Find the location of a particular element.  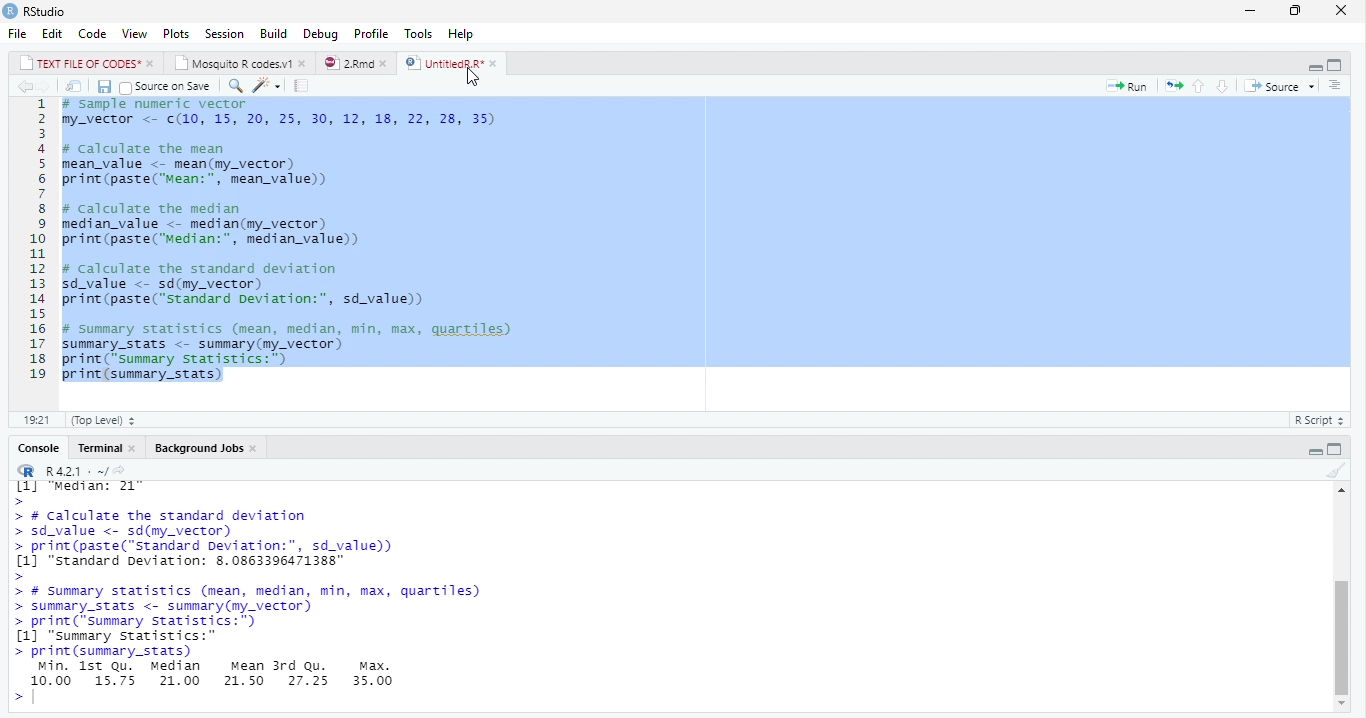

minimize is located at coordinates (1314, 451).